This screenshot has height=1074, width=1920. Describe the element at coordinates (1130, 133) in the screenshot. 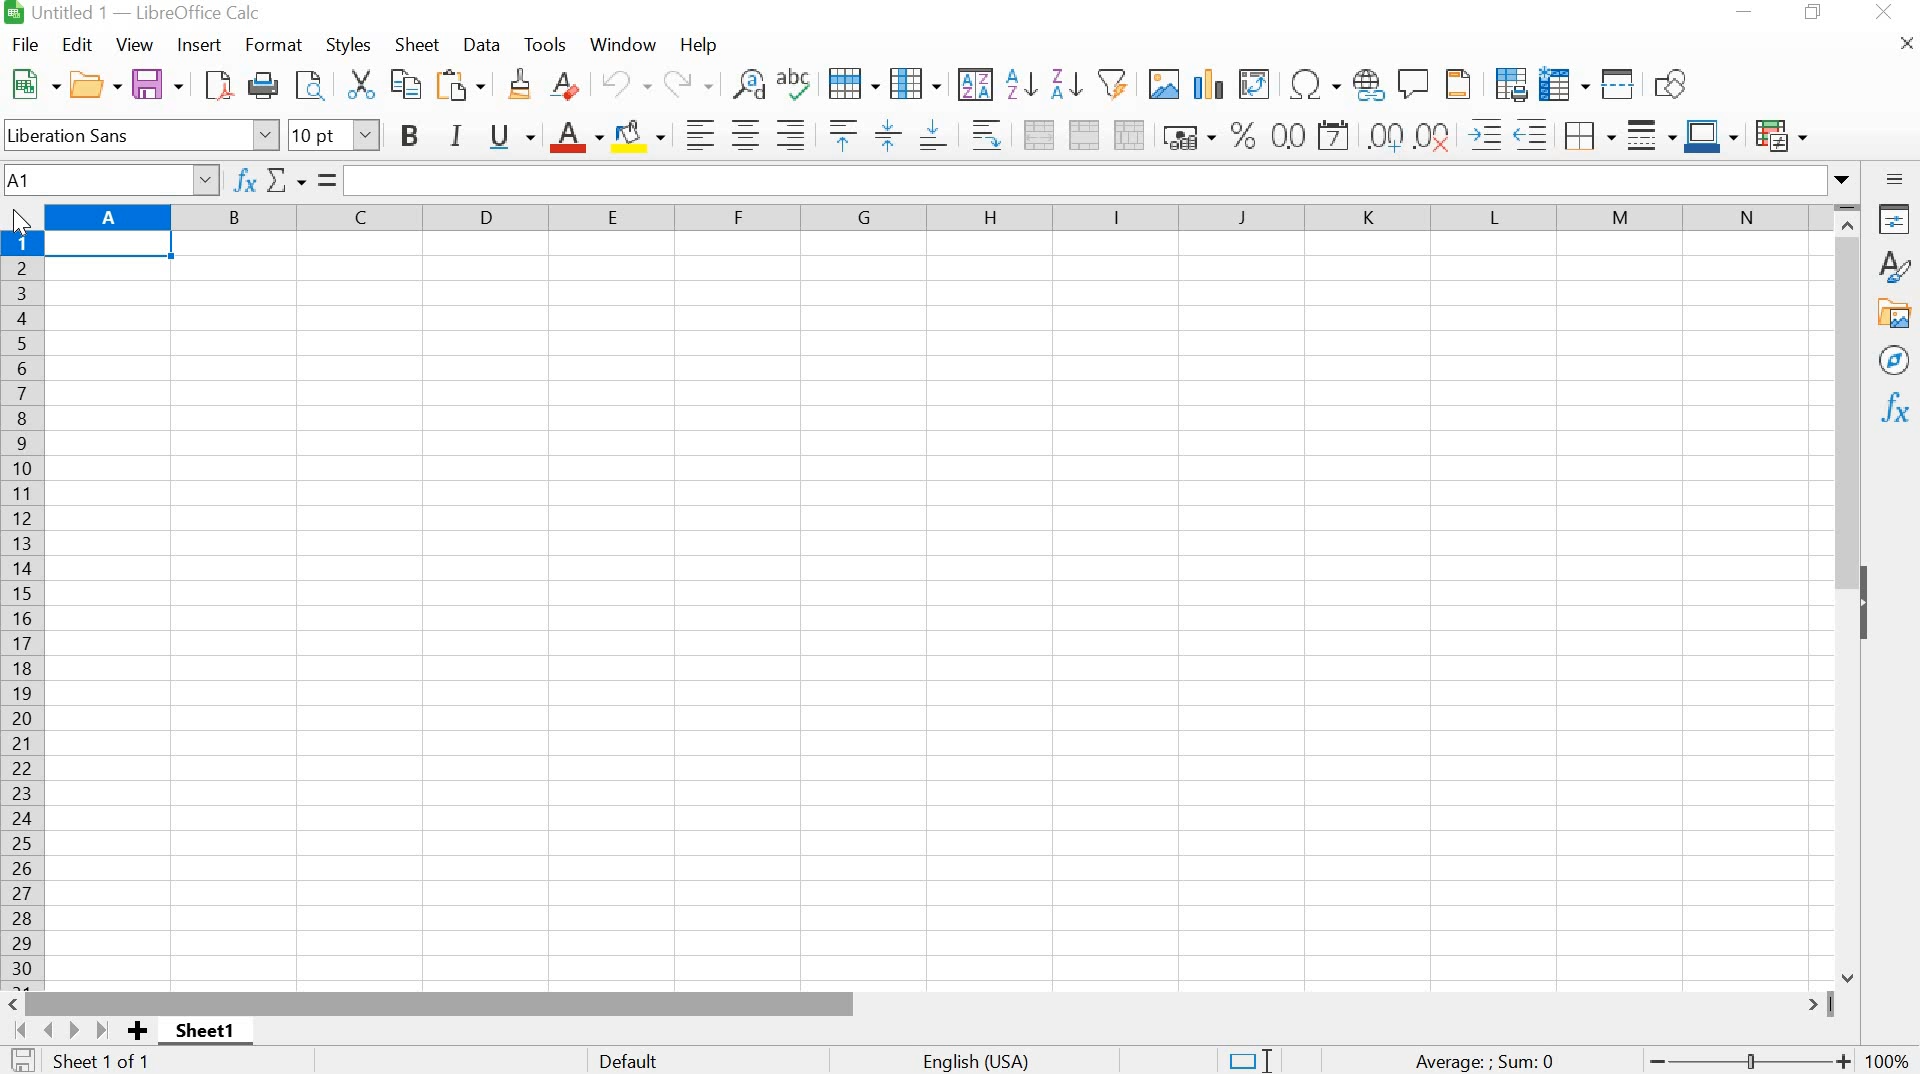

I see `Unmerge Cells` at that location.